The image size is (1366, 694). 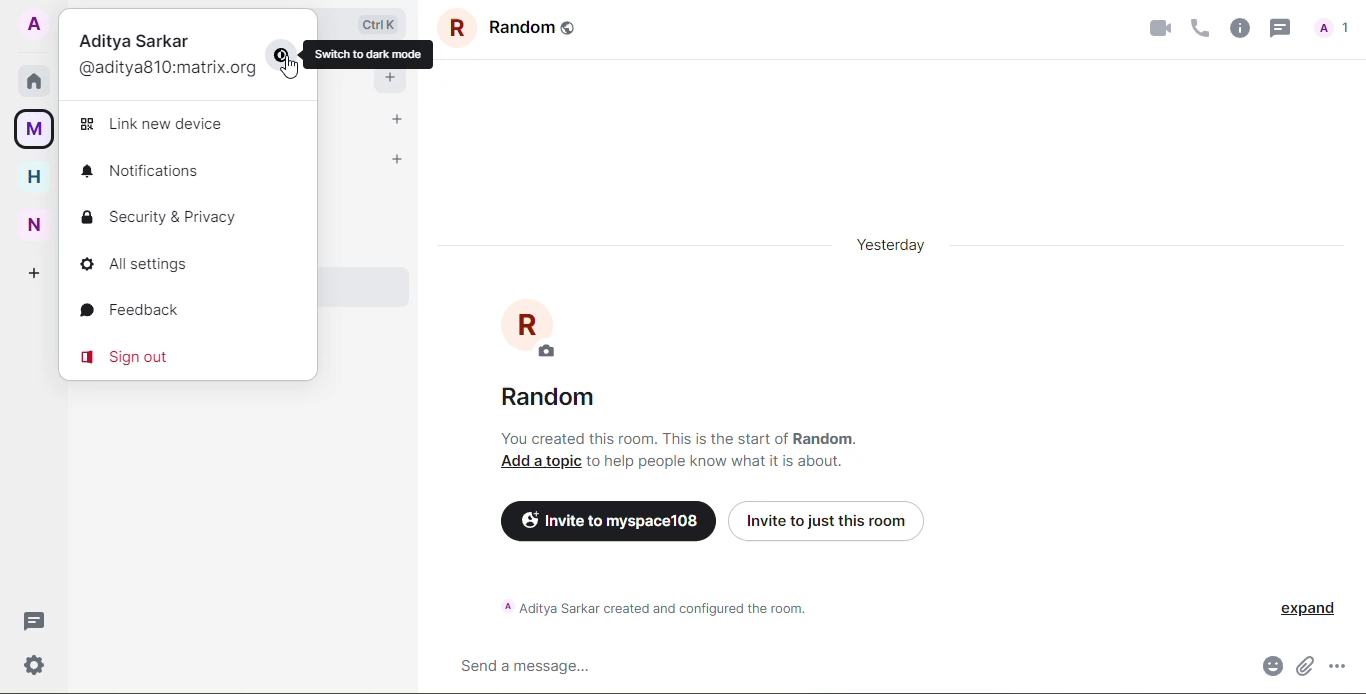 What do you see at coordinates (32, 665) in the screenshot?
I see `settings` at bounding box center [32, 665].